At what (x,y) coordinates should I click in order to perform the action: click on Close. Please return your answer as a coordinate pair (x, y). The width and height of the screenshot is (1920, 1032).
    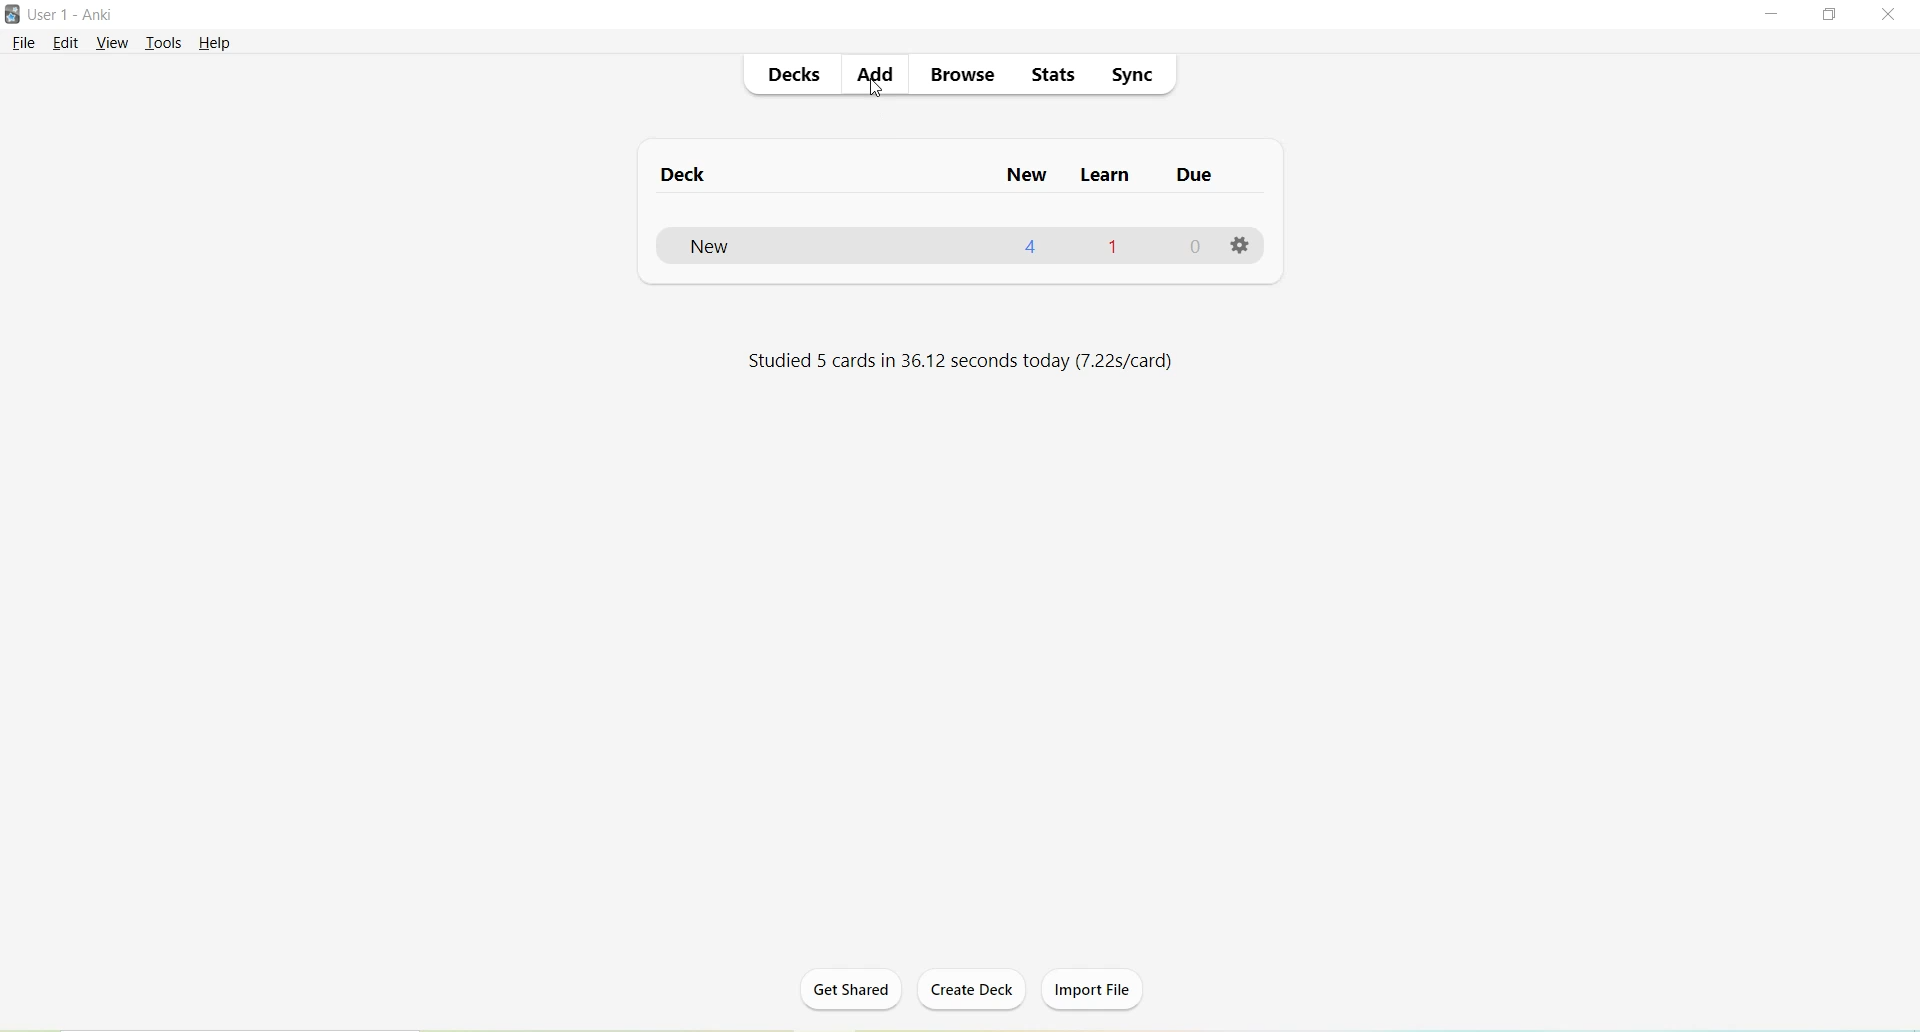
    Looking at the image, I should click on (1888, 15).